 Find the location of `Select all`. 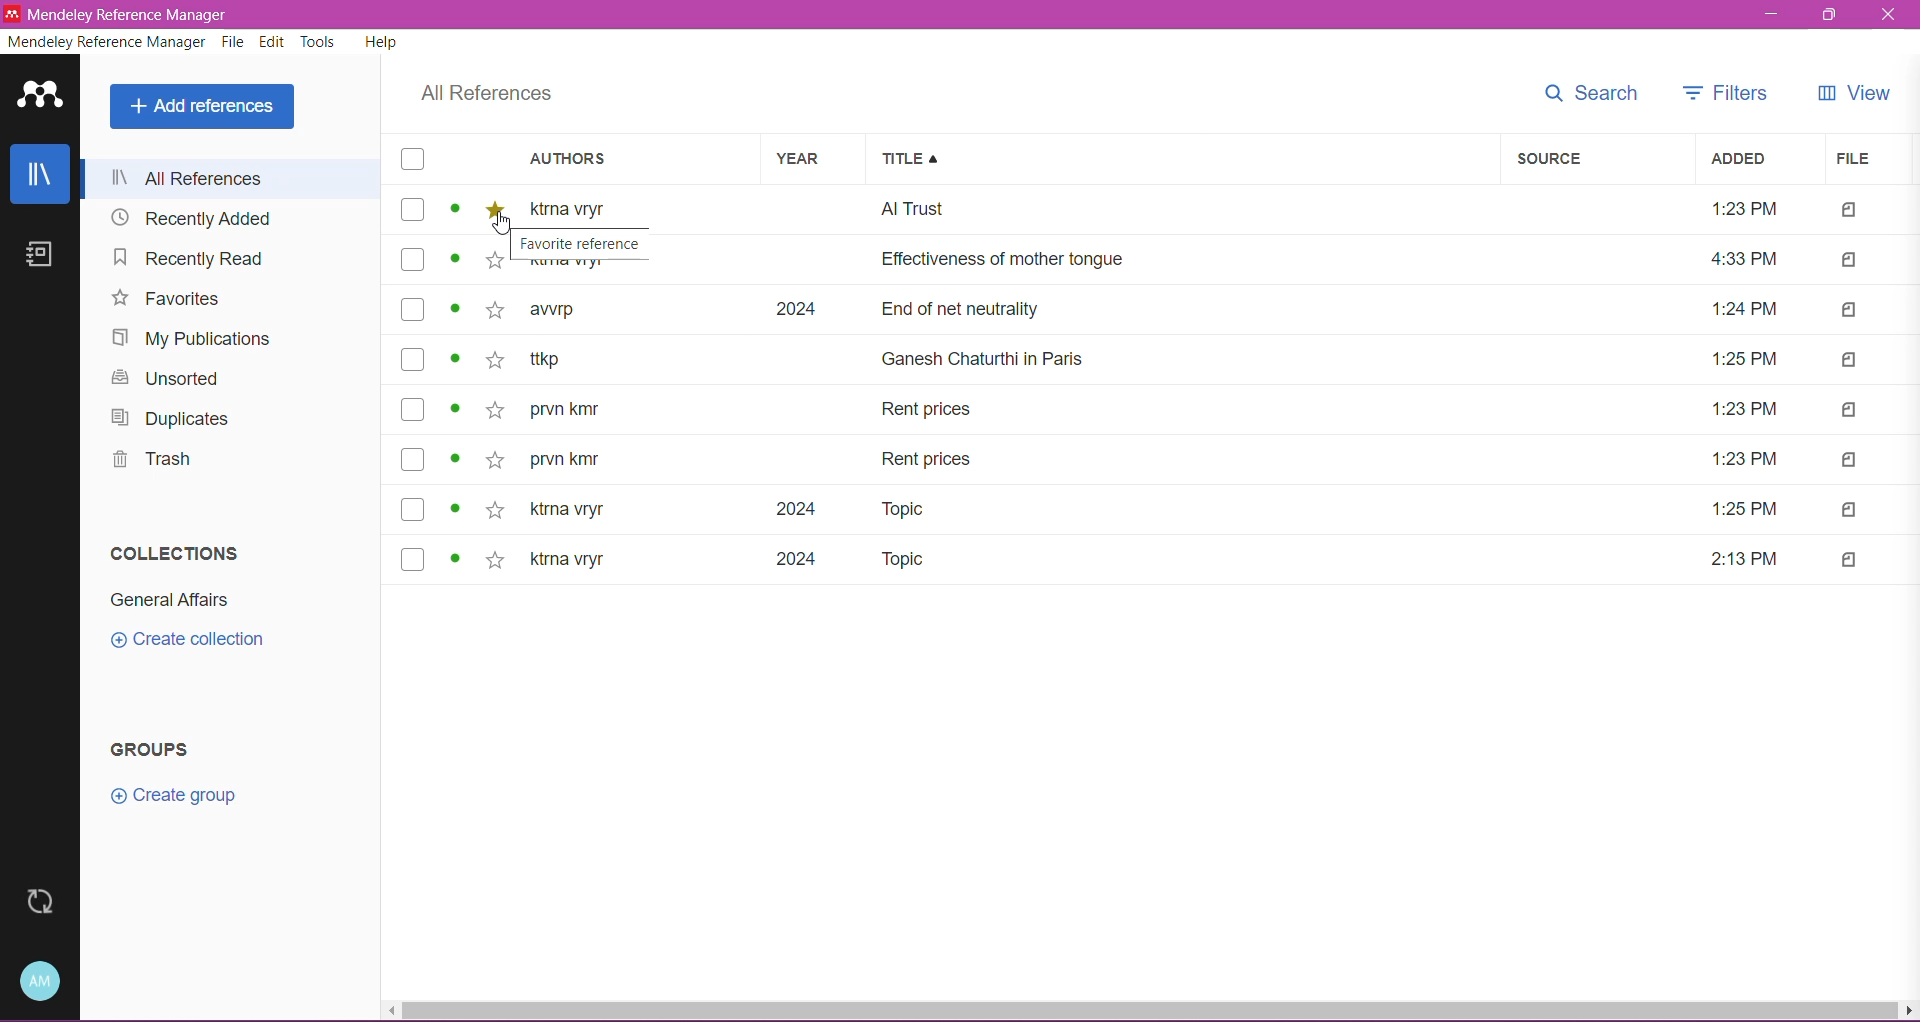

Select all is located at coordinates (413, 159).